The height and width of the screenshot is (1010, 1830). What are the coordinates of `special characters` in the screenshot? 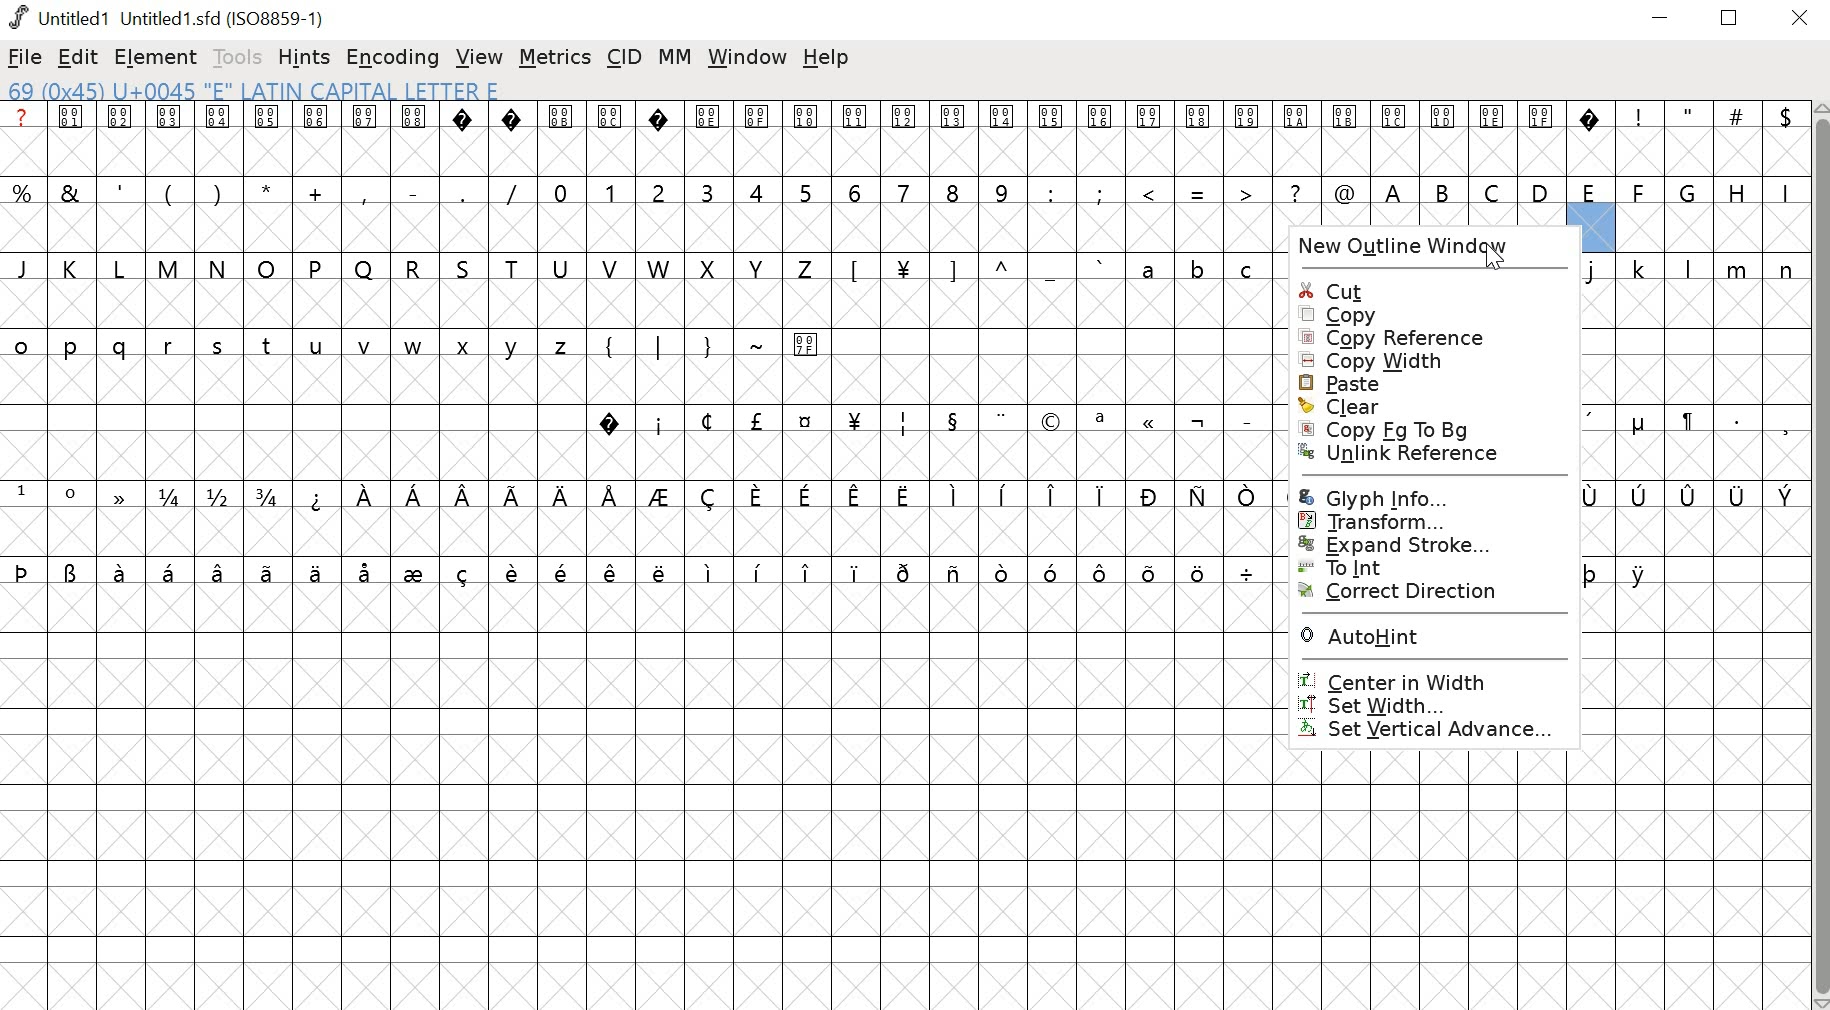 It's located at (637, 495).